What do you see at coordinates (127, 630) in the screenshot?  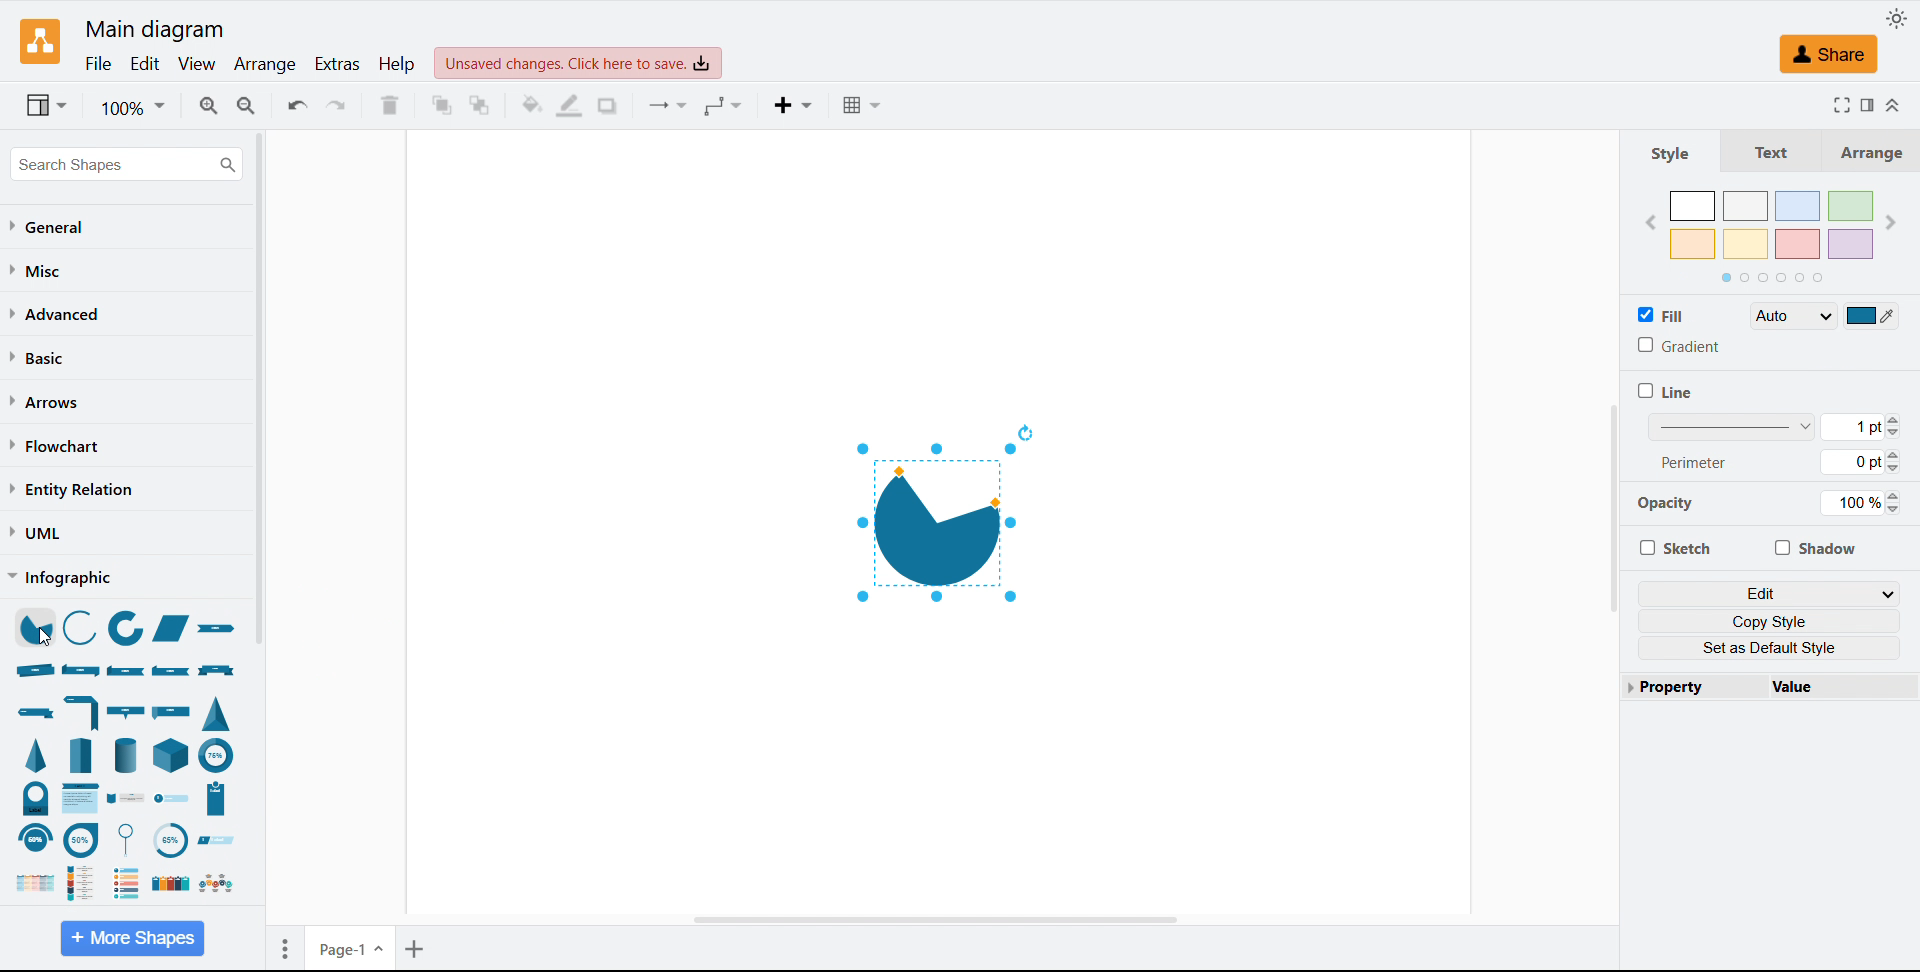 I see `partial concentric ellipse` at bounding box center [127, 630].